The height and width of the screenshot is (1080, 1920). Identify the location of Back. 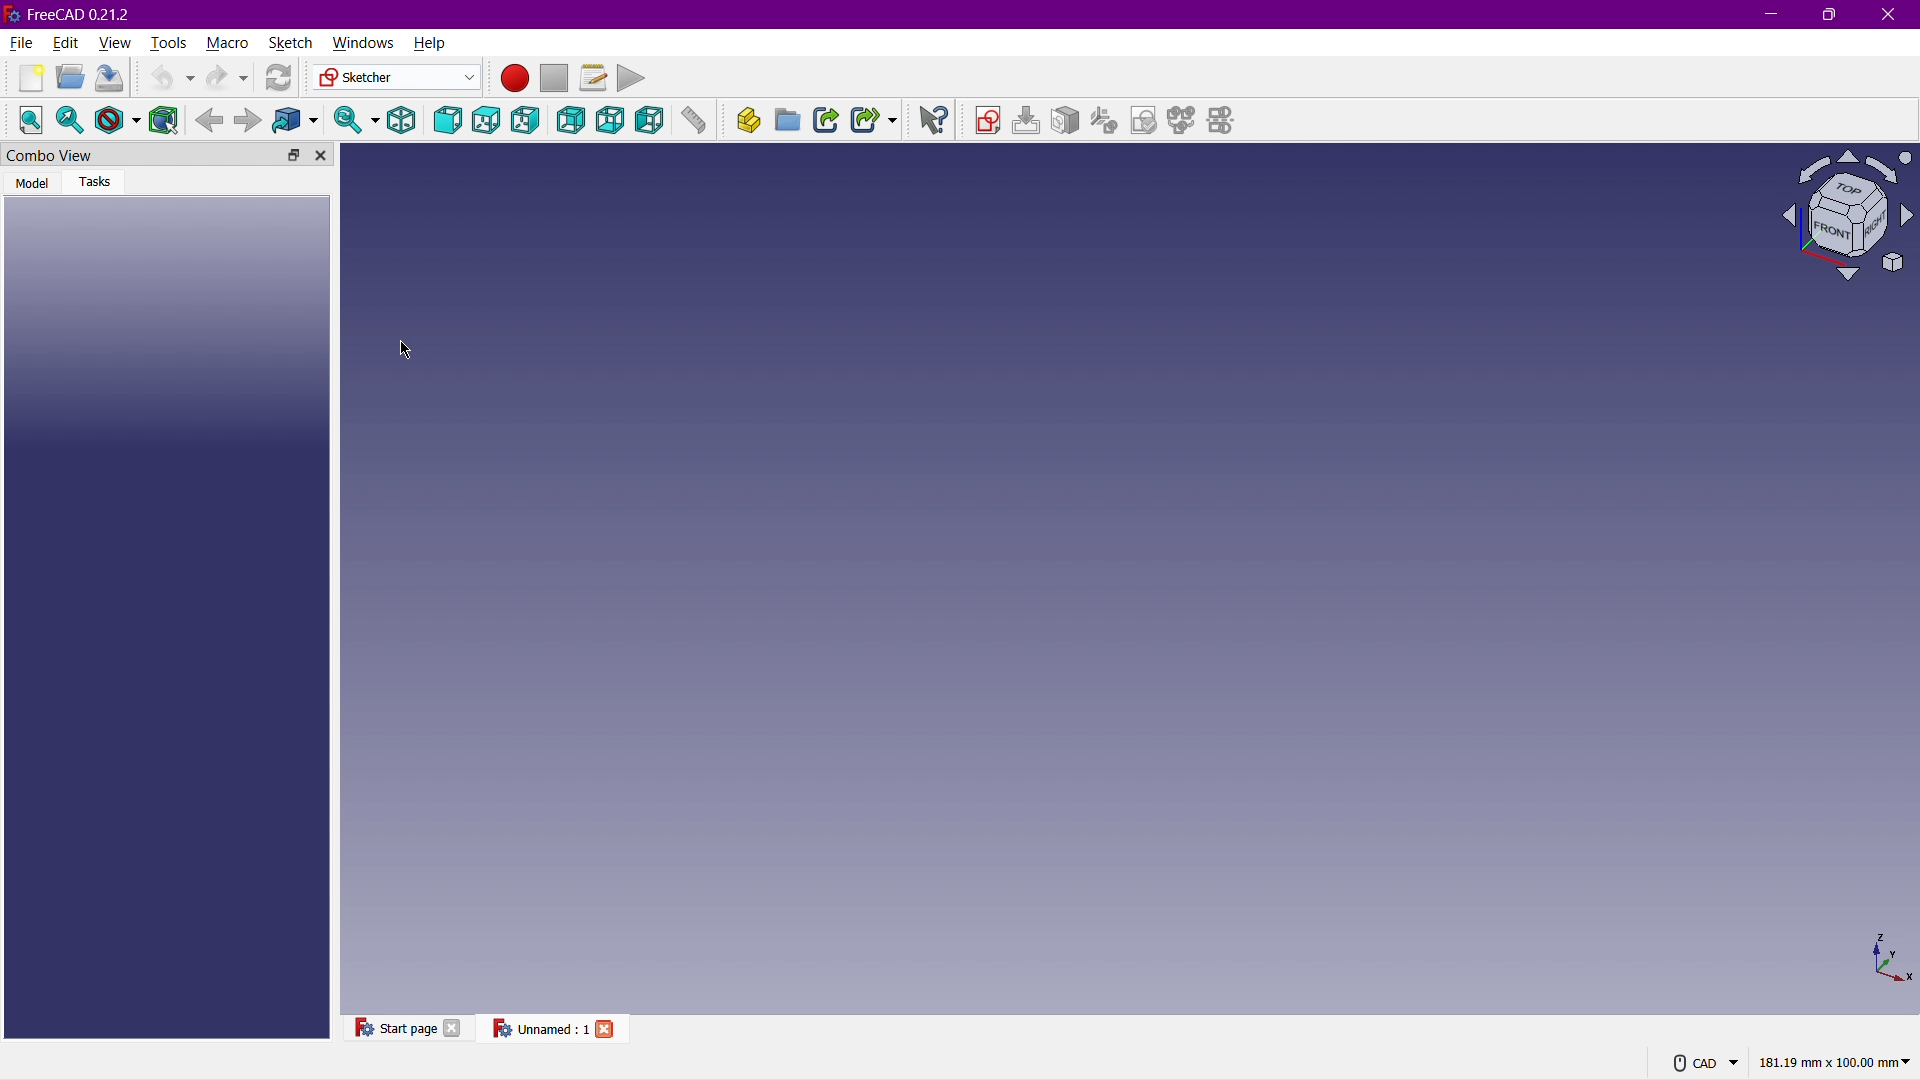
(569, 119).